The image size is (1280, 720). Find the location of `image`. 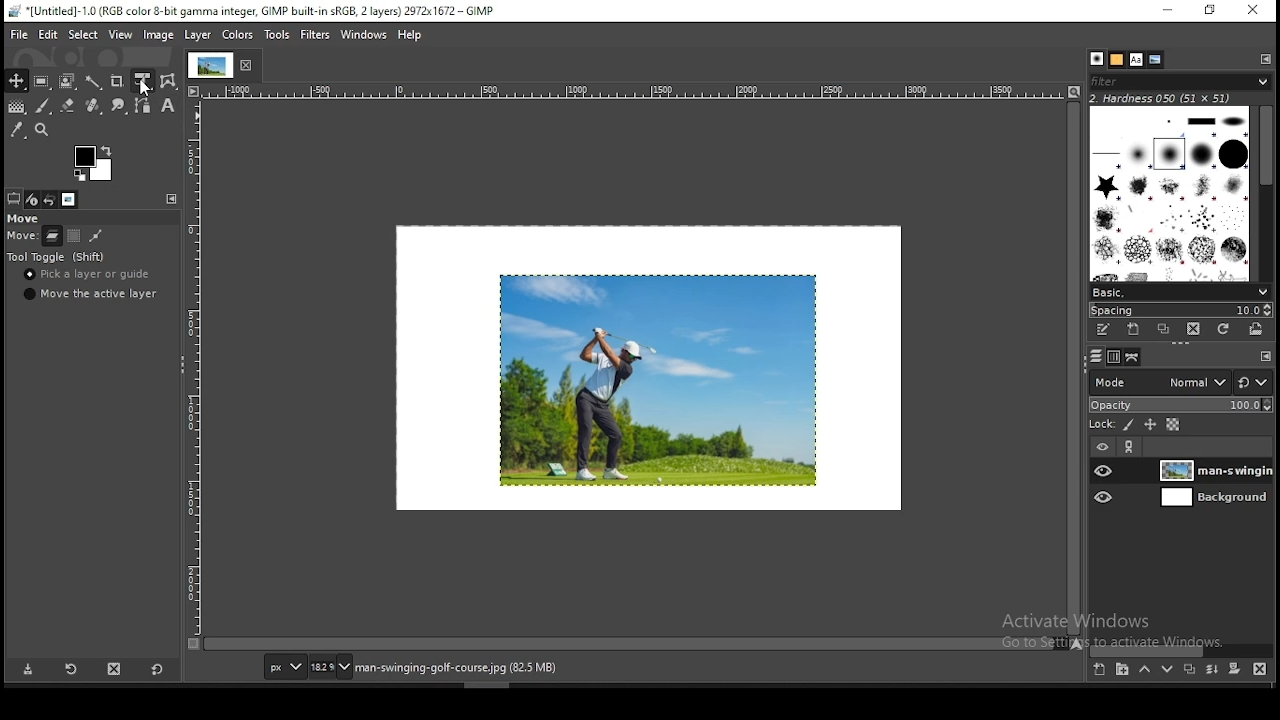

image is located at coordinates (654, 378).